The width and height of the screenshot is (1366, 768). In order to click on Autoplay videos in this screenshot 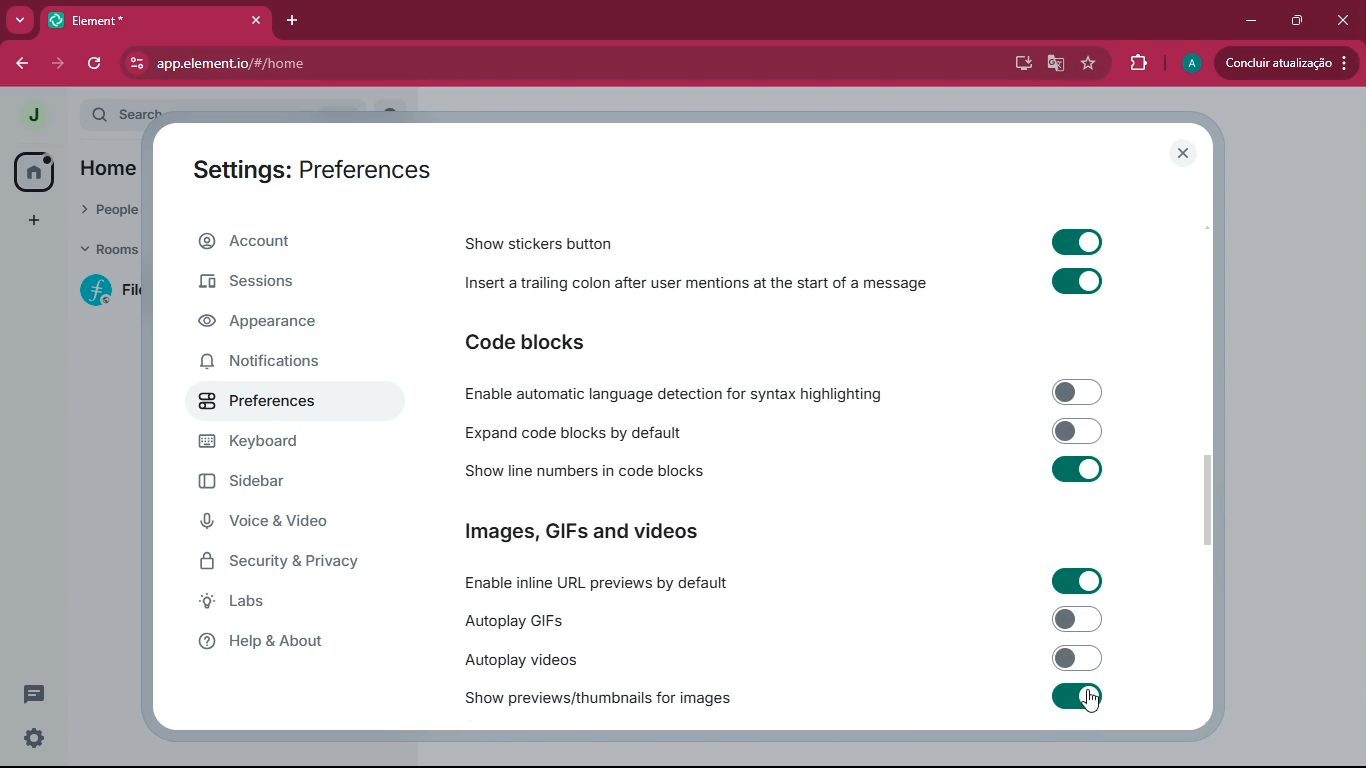, I will do `click(518, 660)`.